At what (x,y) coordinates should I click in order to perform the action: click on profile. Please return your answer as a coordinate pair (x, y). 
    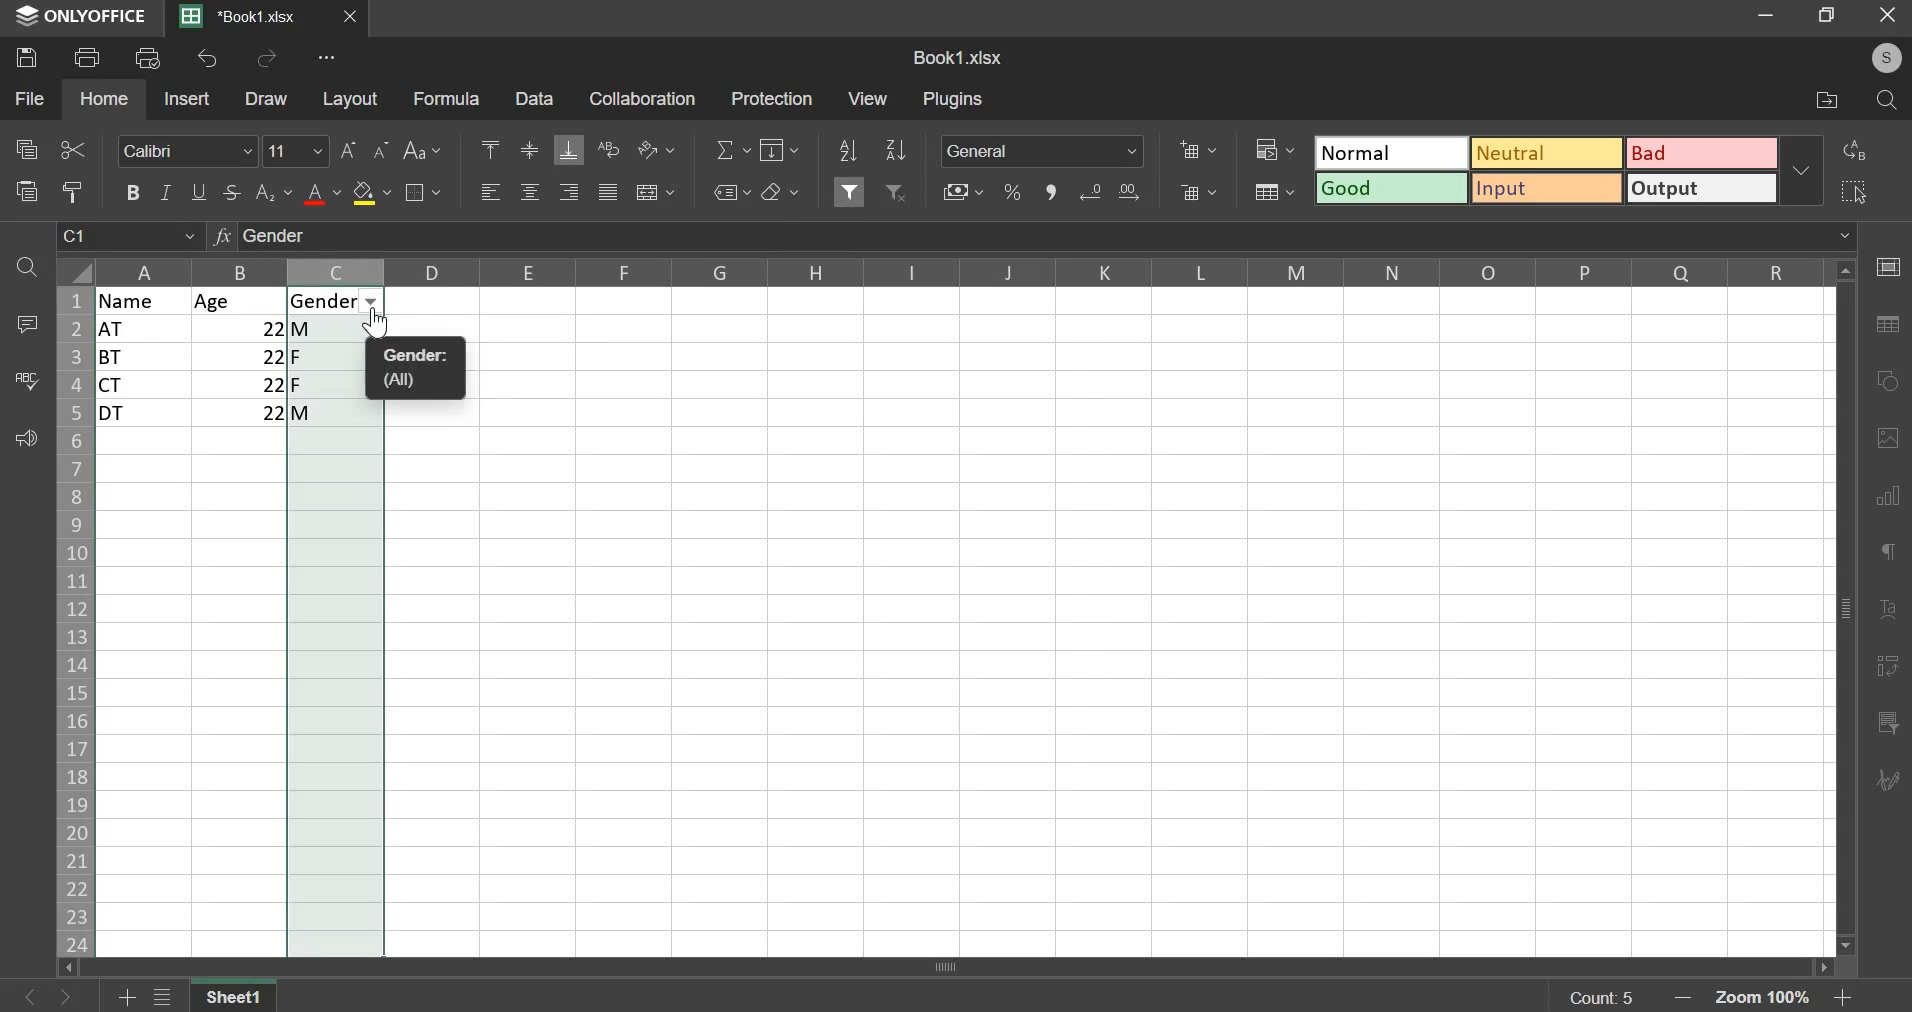
    Looking at the image, I should click on (1887, 60).